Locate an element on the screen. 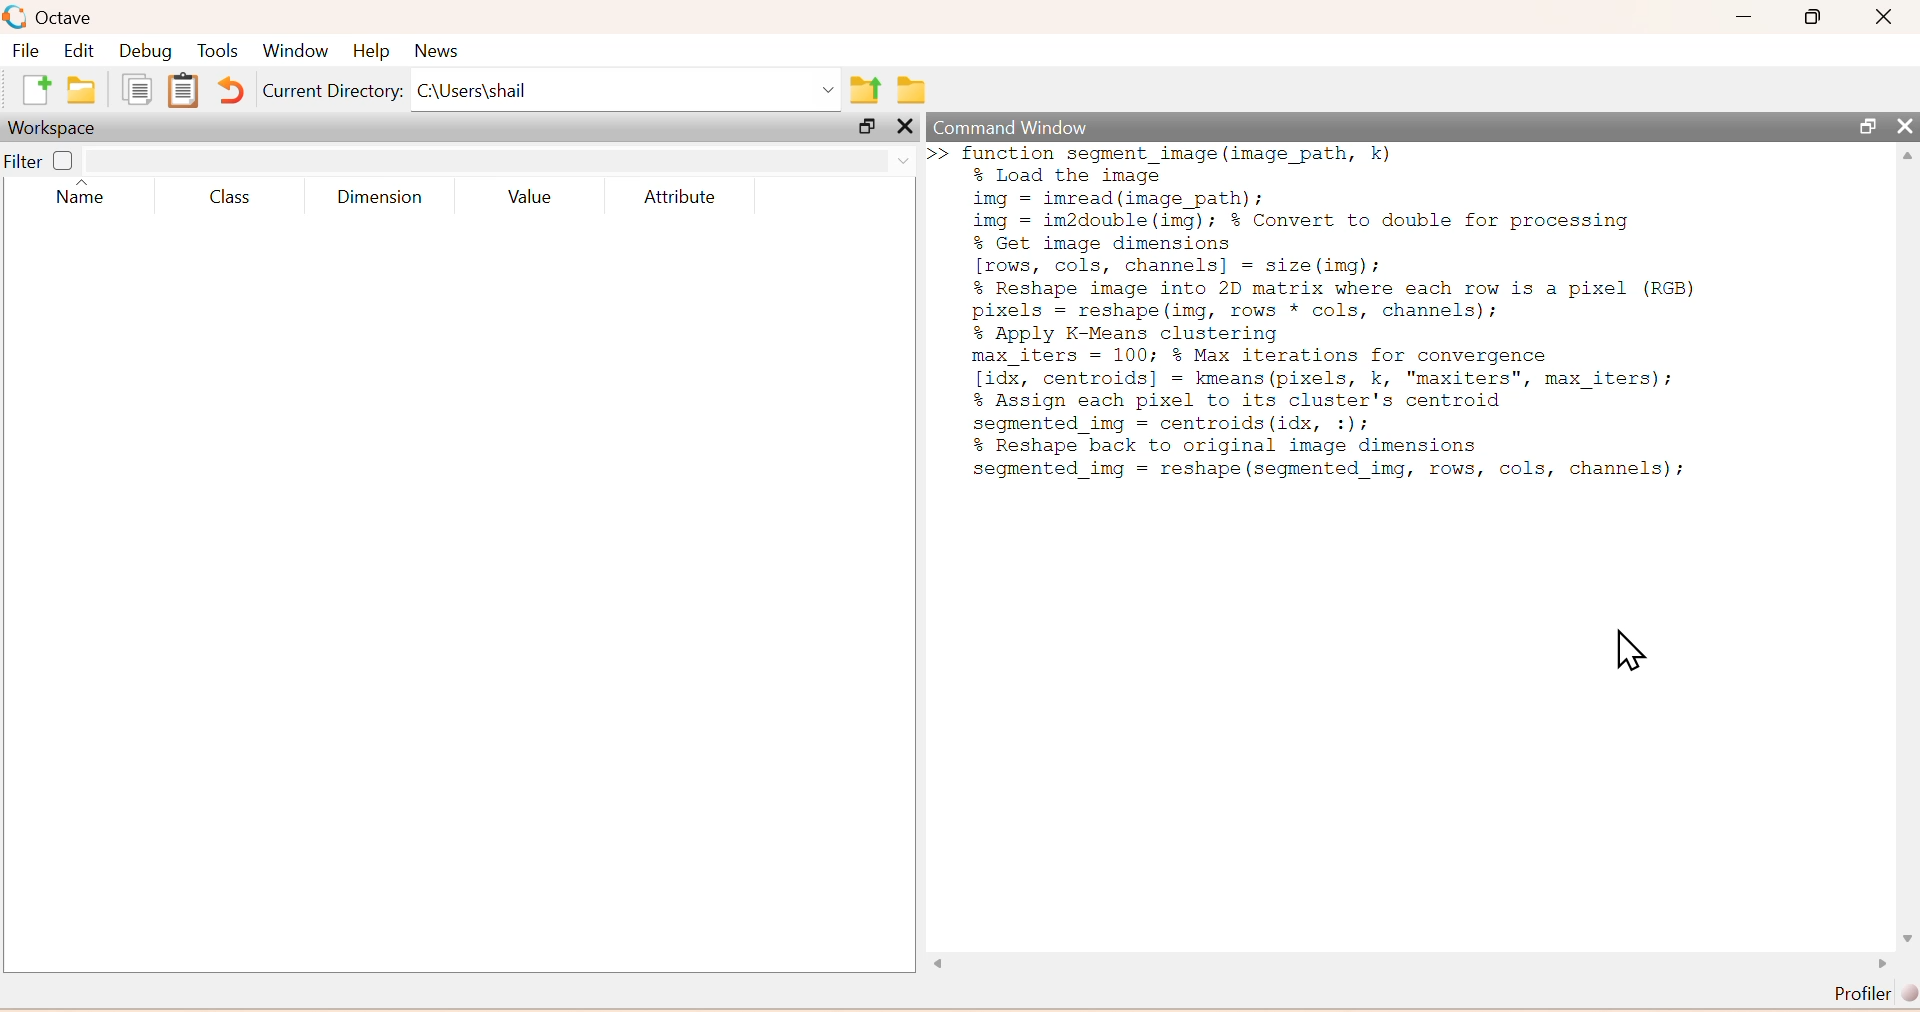  search box is located at coordinates (485, 160).